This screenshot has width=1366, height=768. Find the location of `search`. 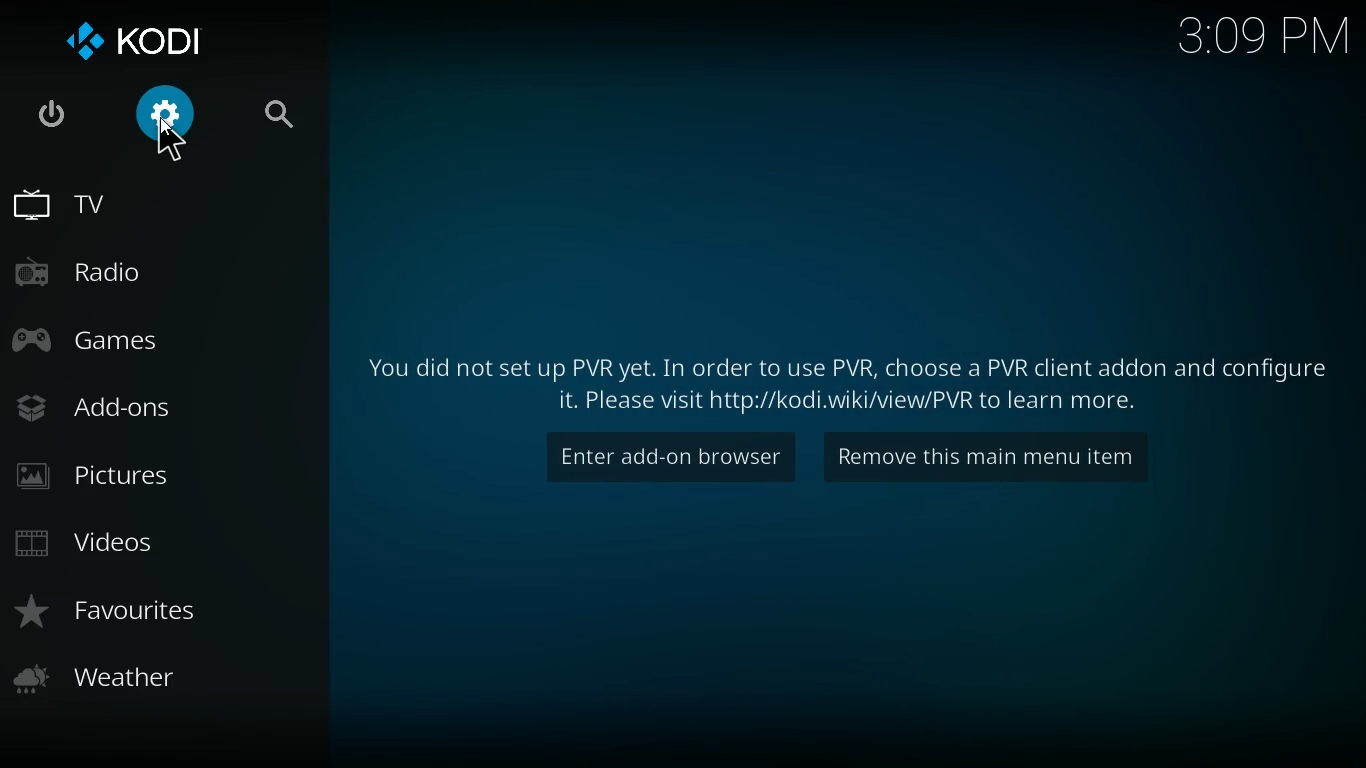

search is located at coordinates (275, 110).